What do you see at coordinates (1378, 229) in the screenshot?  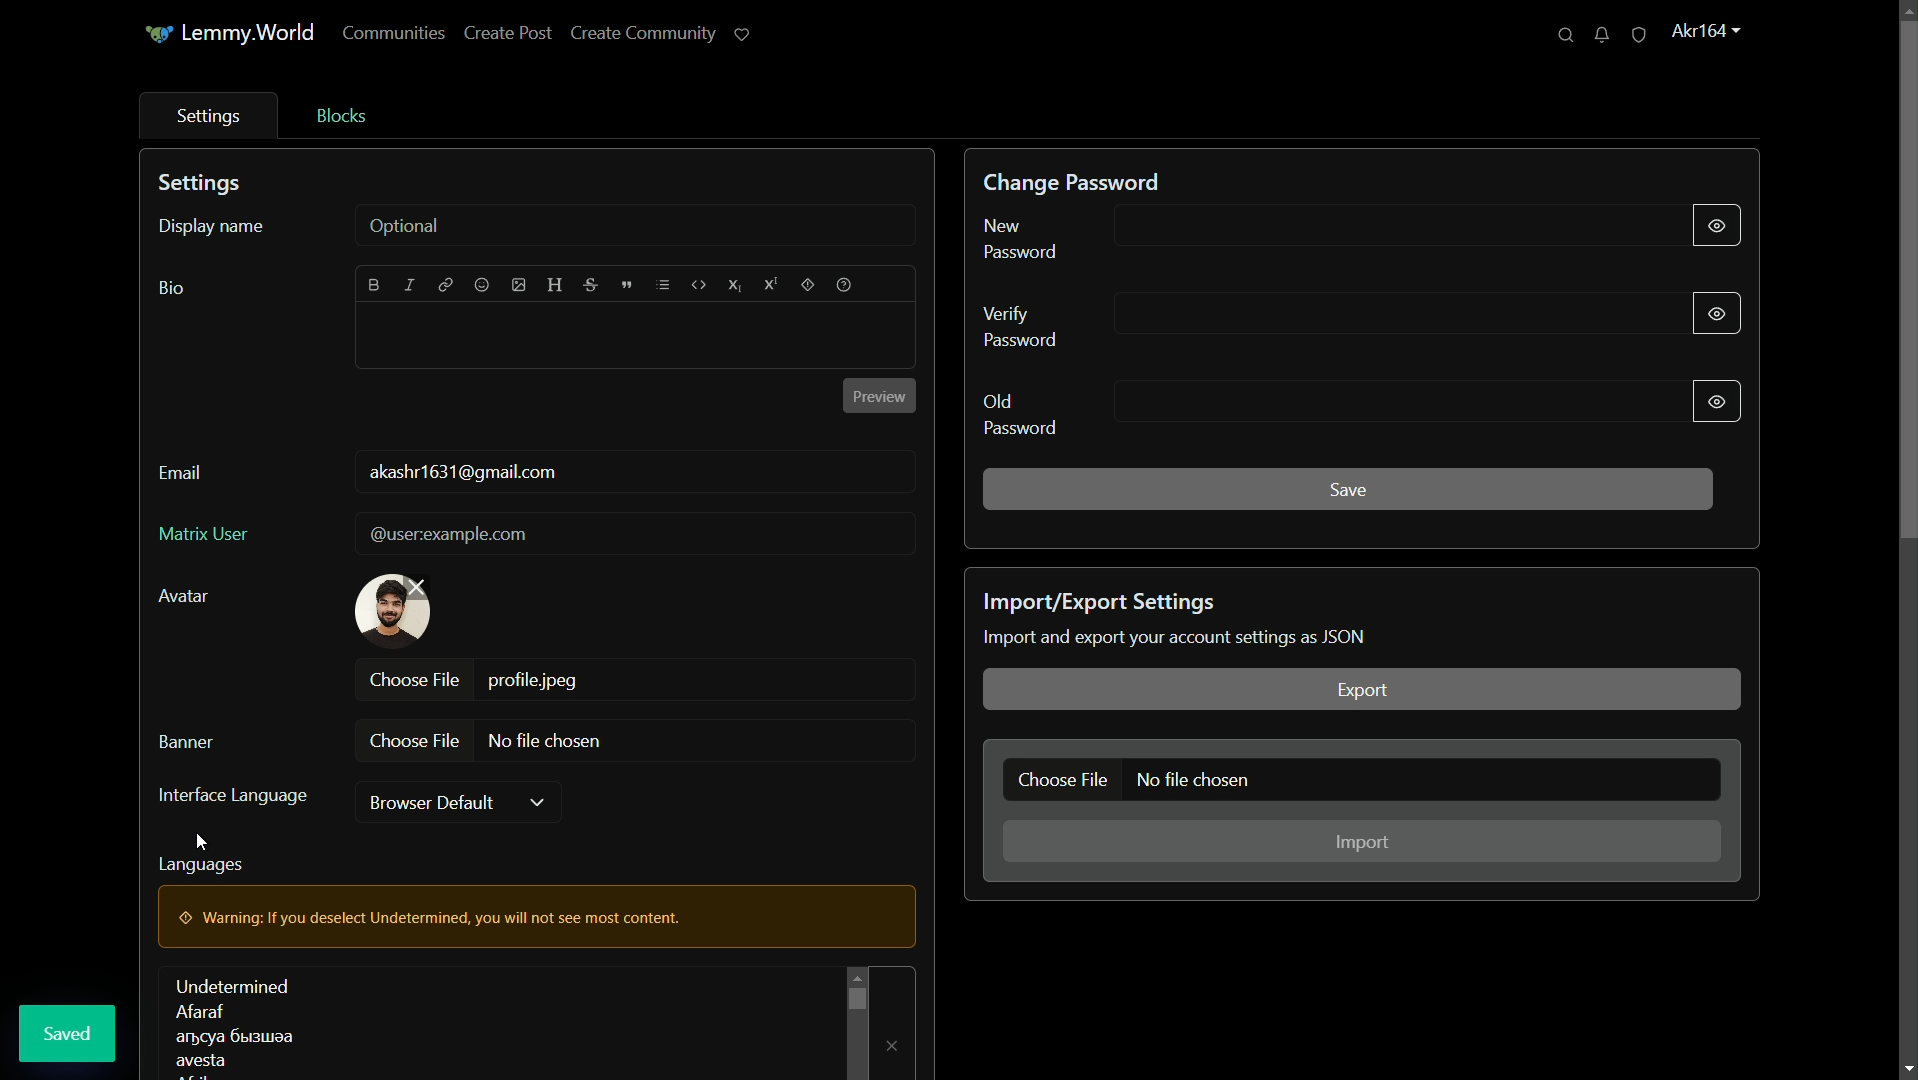 I see `new password input bar` at bounding box center [1378, 229].